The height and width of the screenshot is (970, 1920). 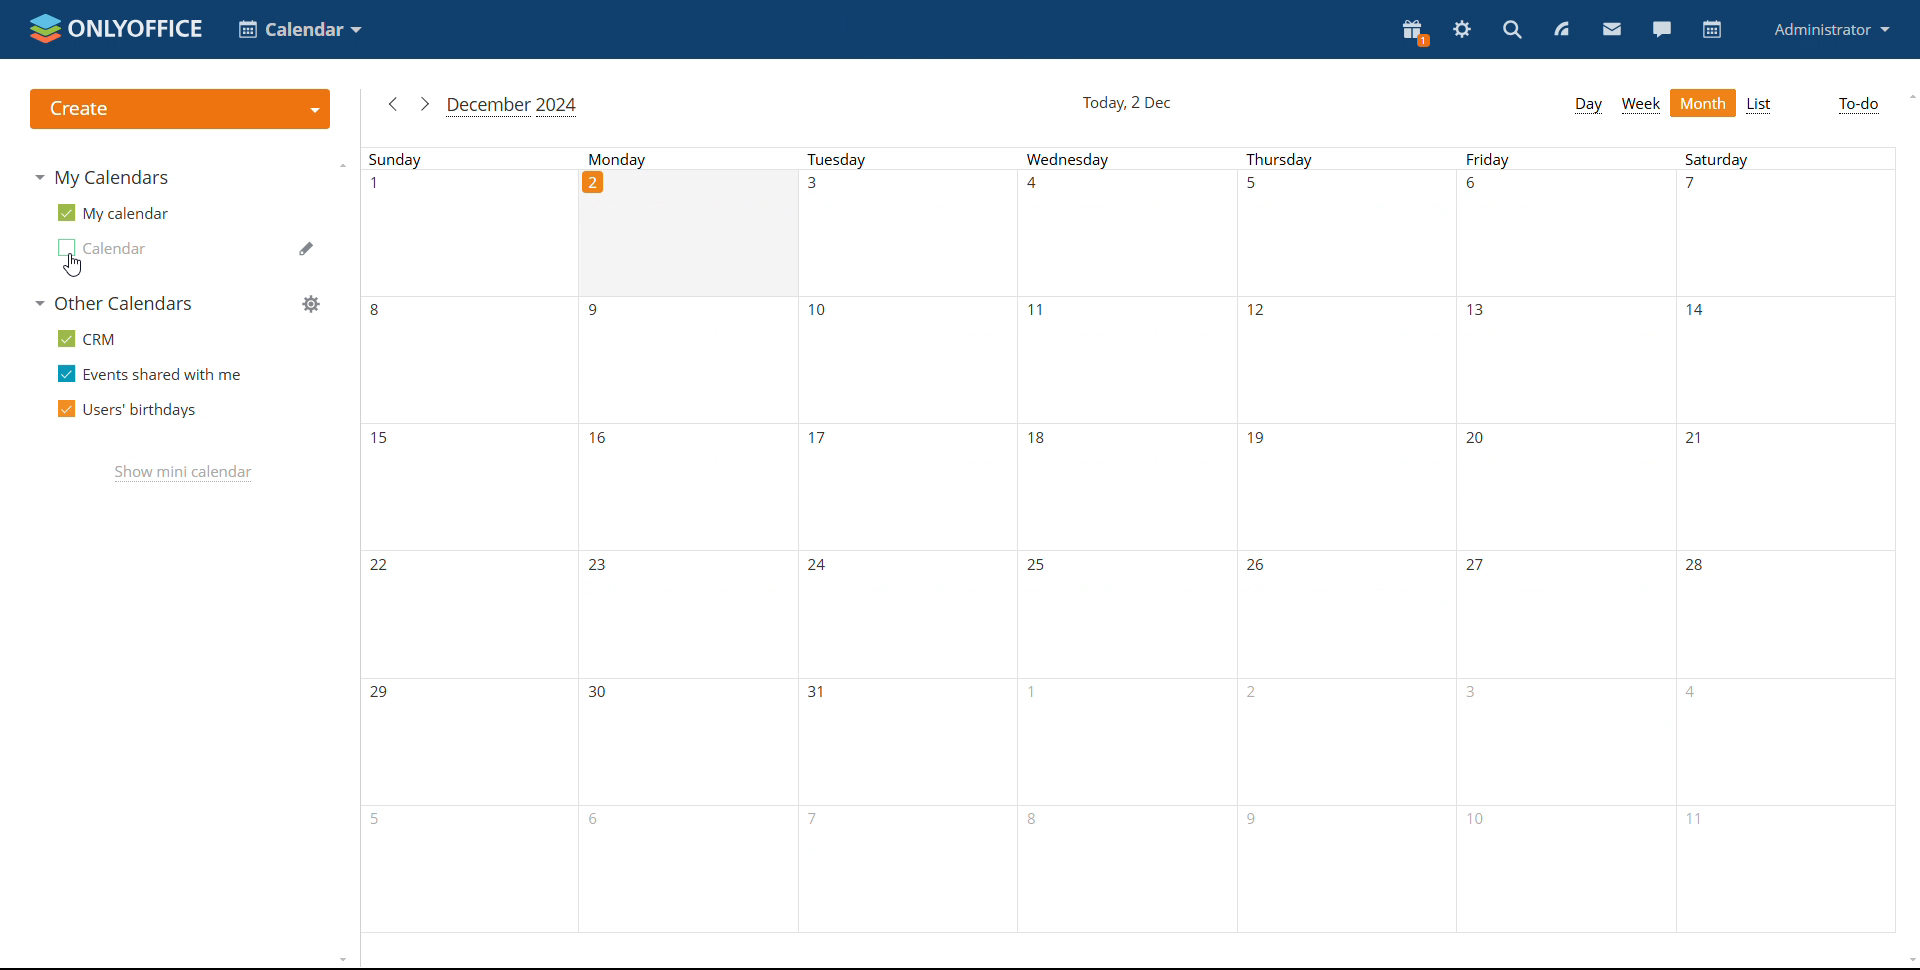 What do you see at coordinates (182, 112) in the screenshot?
I see `create` at bounding box center [182, 112].